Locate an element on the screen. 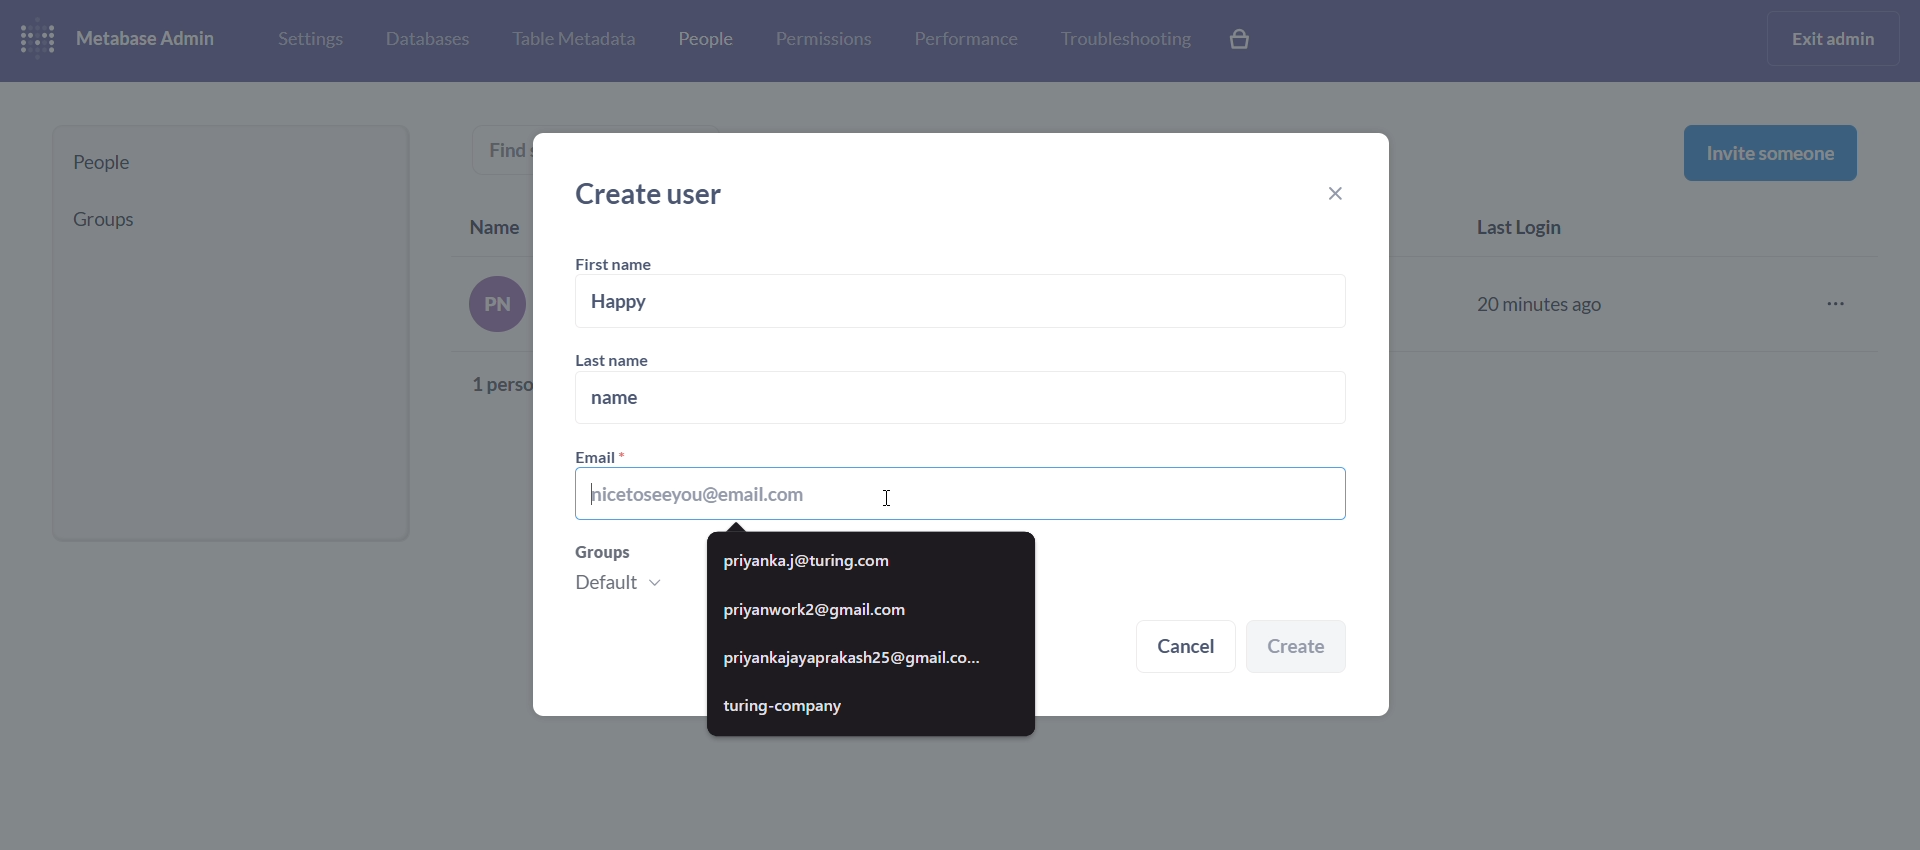 This screenshot has height=850, width=1920. first name is located at coordinates (618, 265).